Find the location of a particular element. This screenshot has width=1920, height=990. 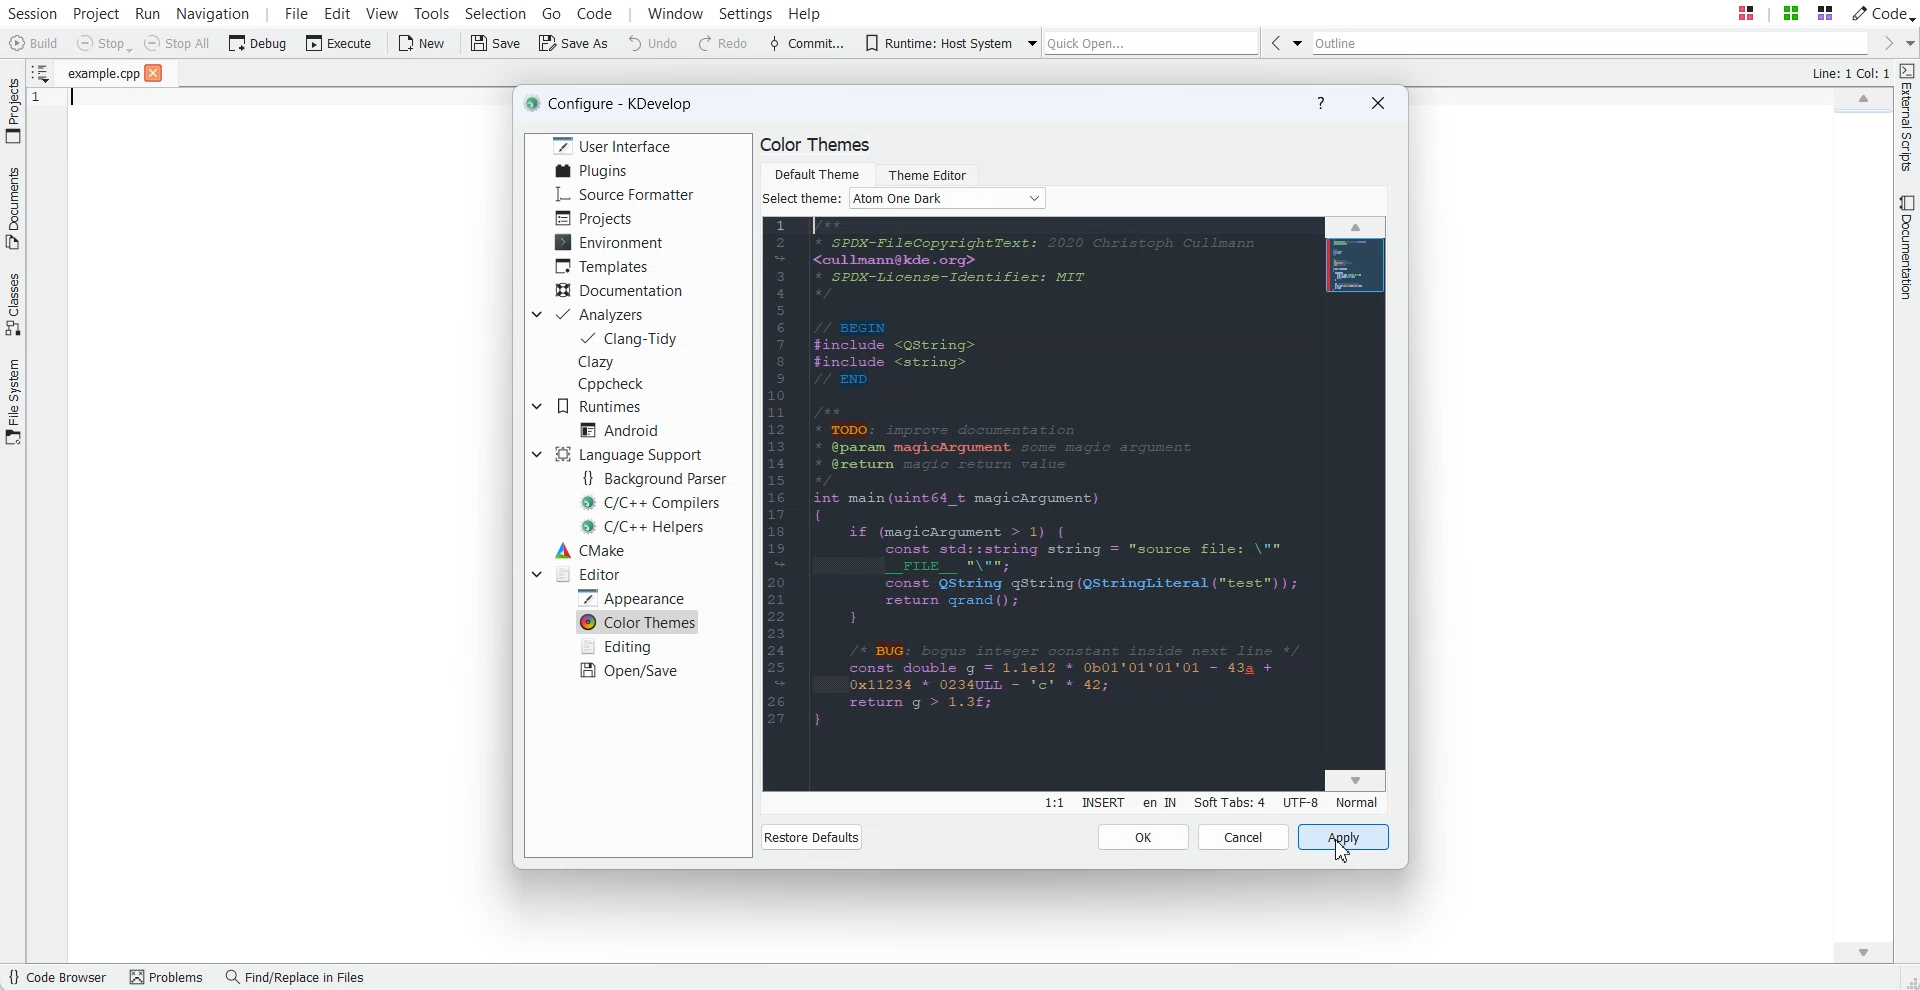

Clang-Tidy is located at coordinates (630, 338).